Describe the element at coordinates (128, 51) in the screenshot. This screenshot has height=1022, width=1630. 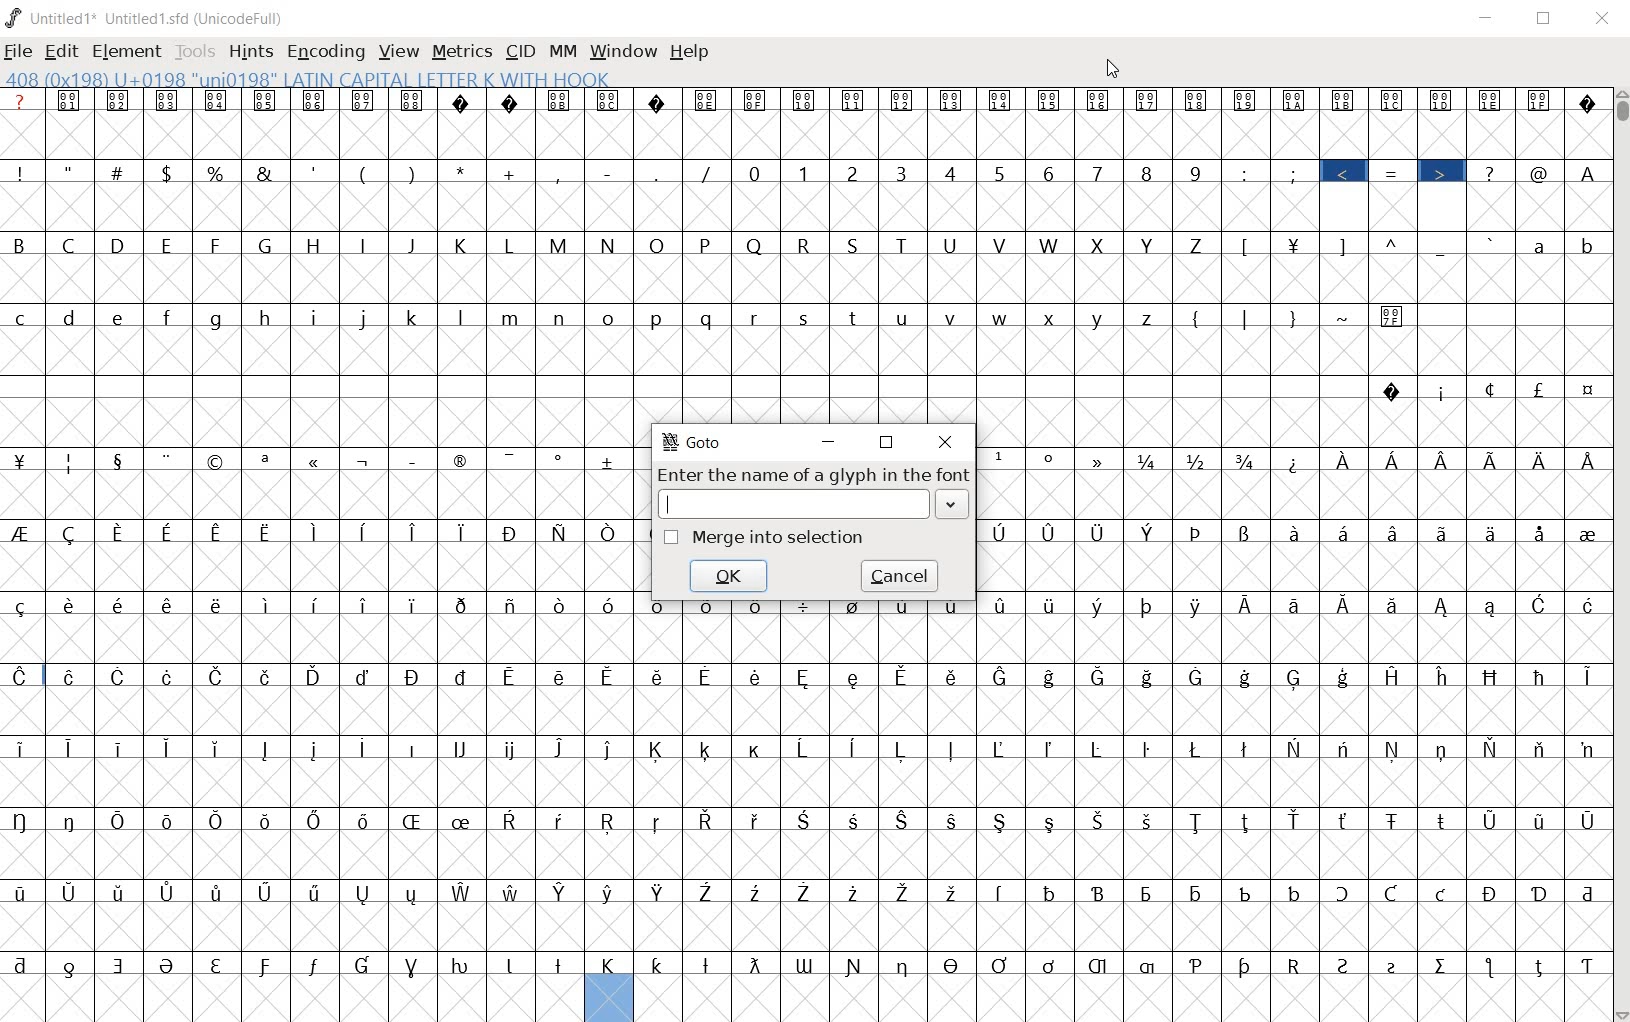
I see `element` at that location.